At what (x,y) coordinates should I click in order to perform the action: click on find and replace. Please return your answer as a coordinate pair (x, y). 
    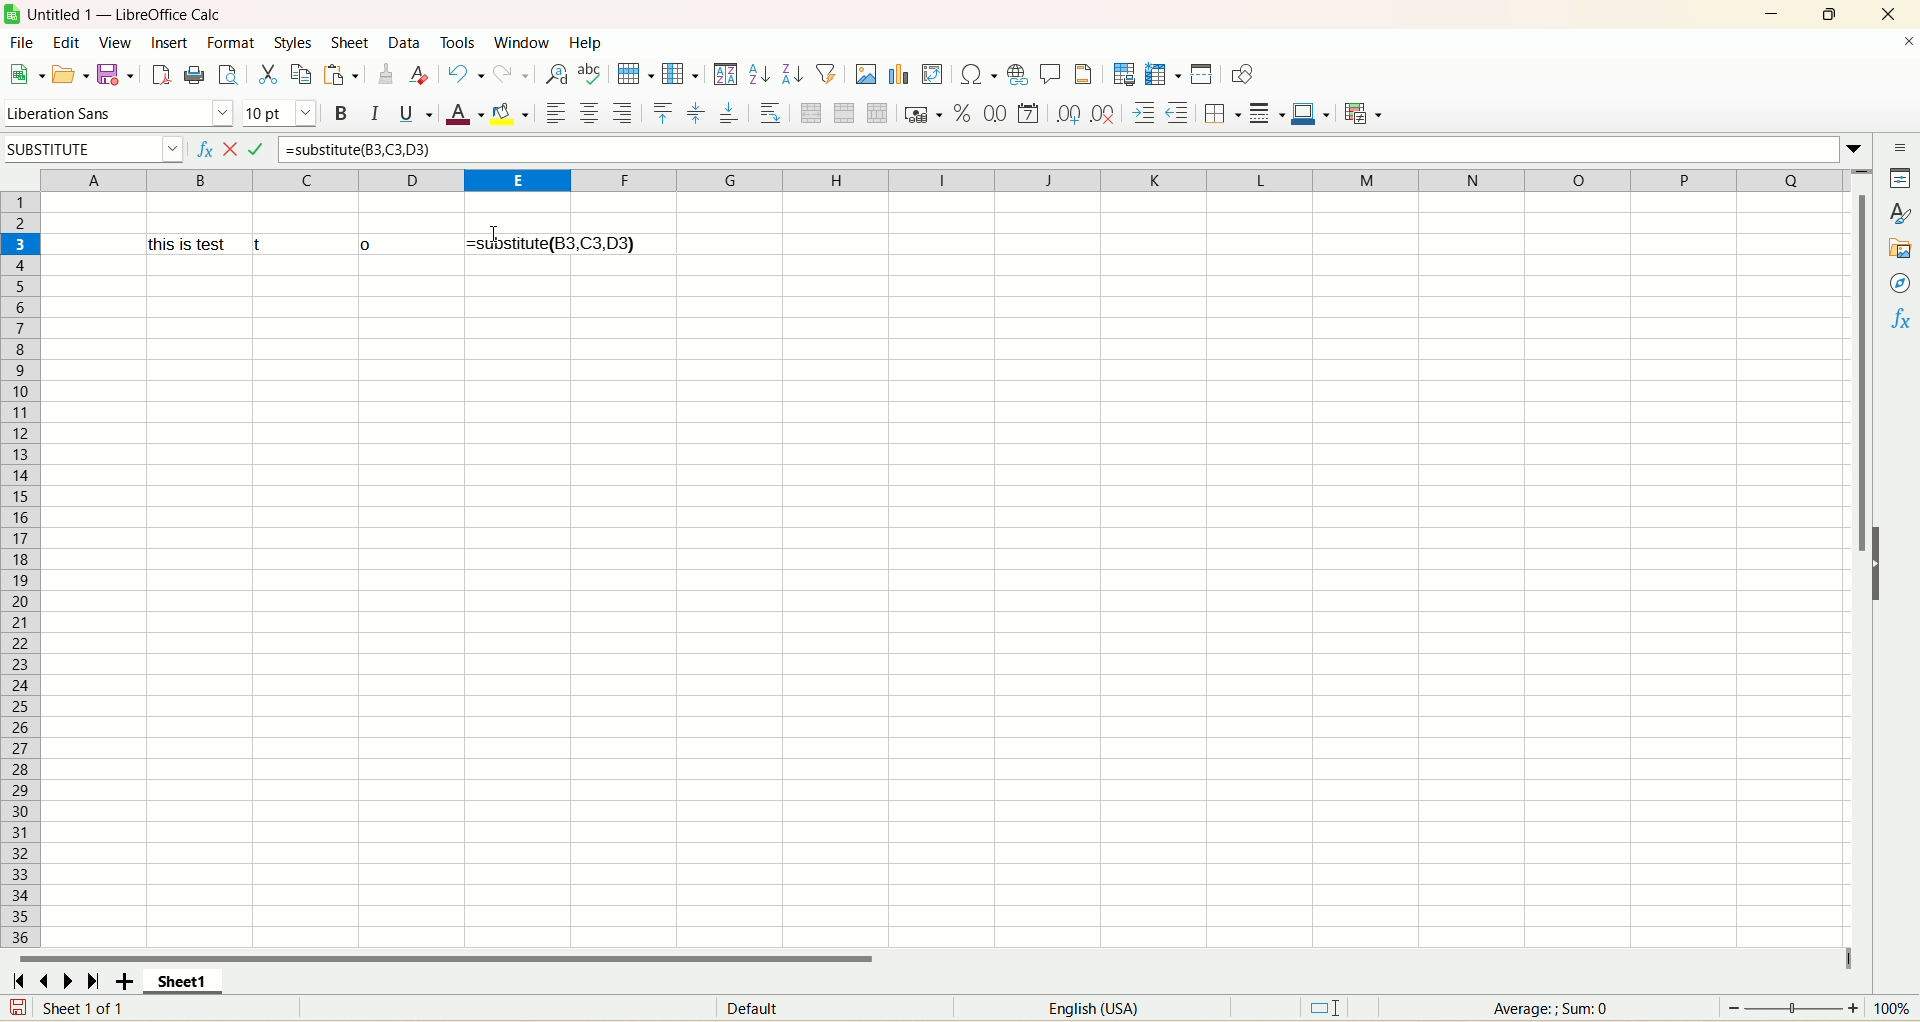
    Looking at the image, I should click on (555, 73).